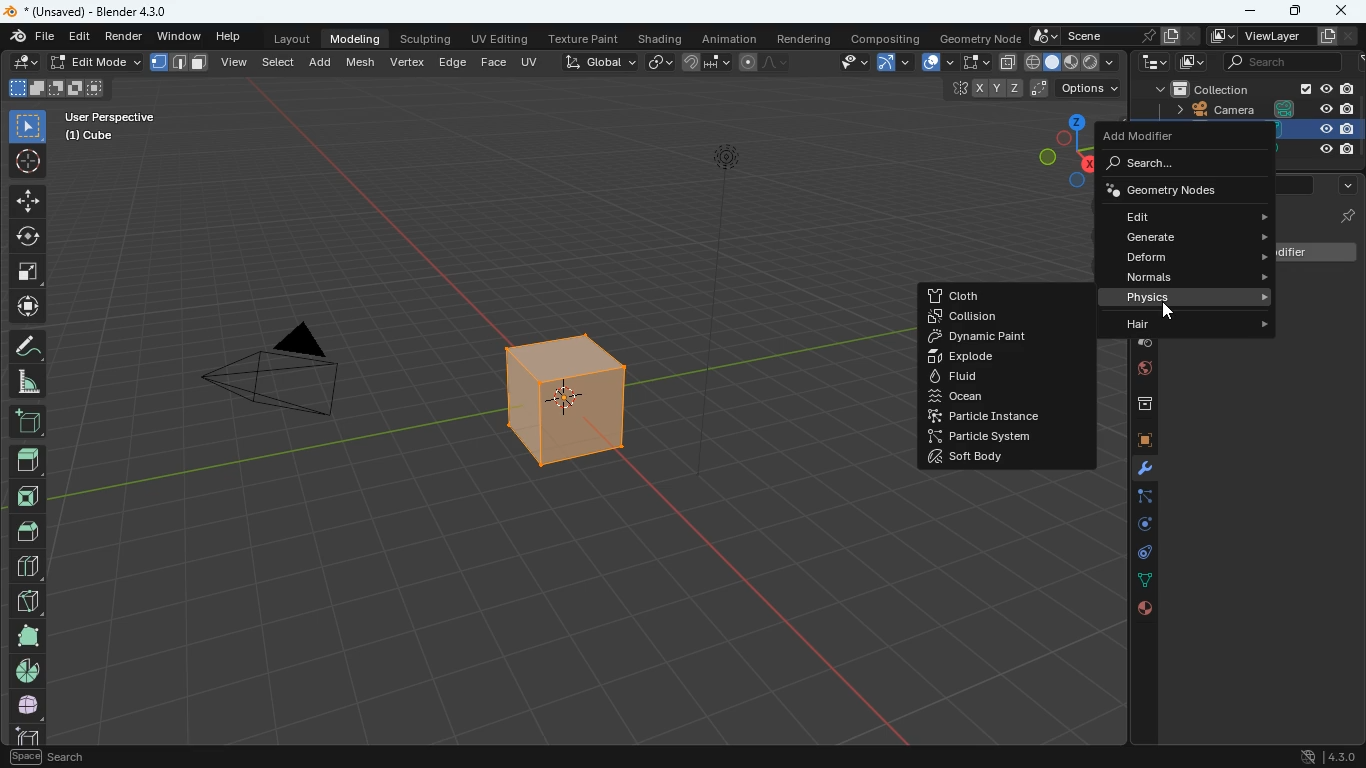 This screenshot has width=1366, height=768. I want to click on vertex, so click(409, 63).